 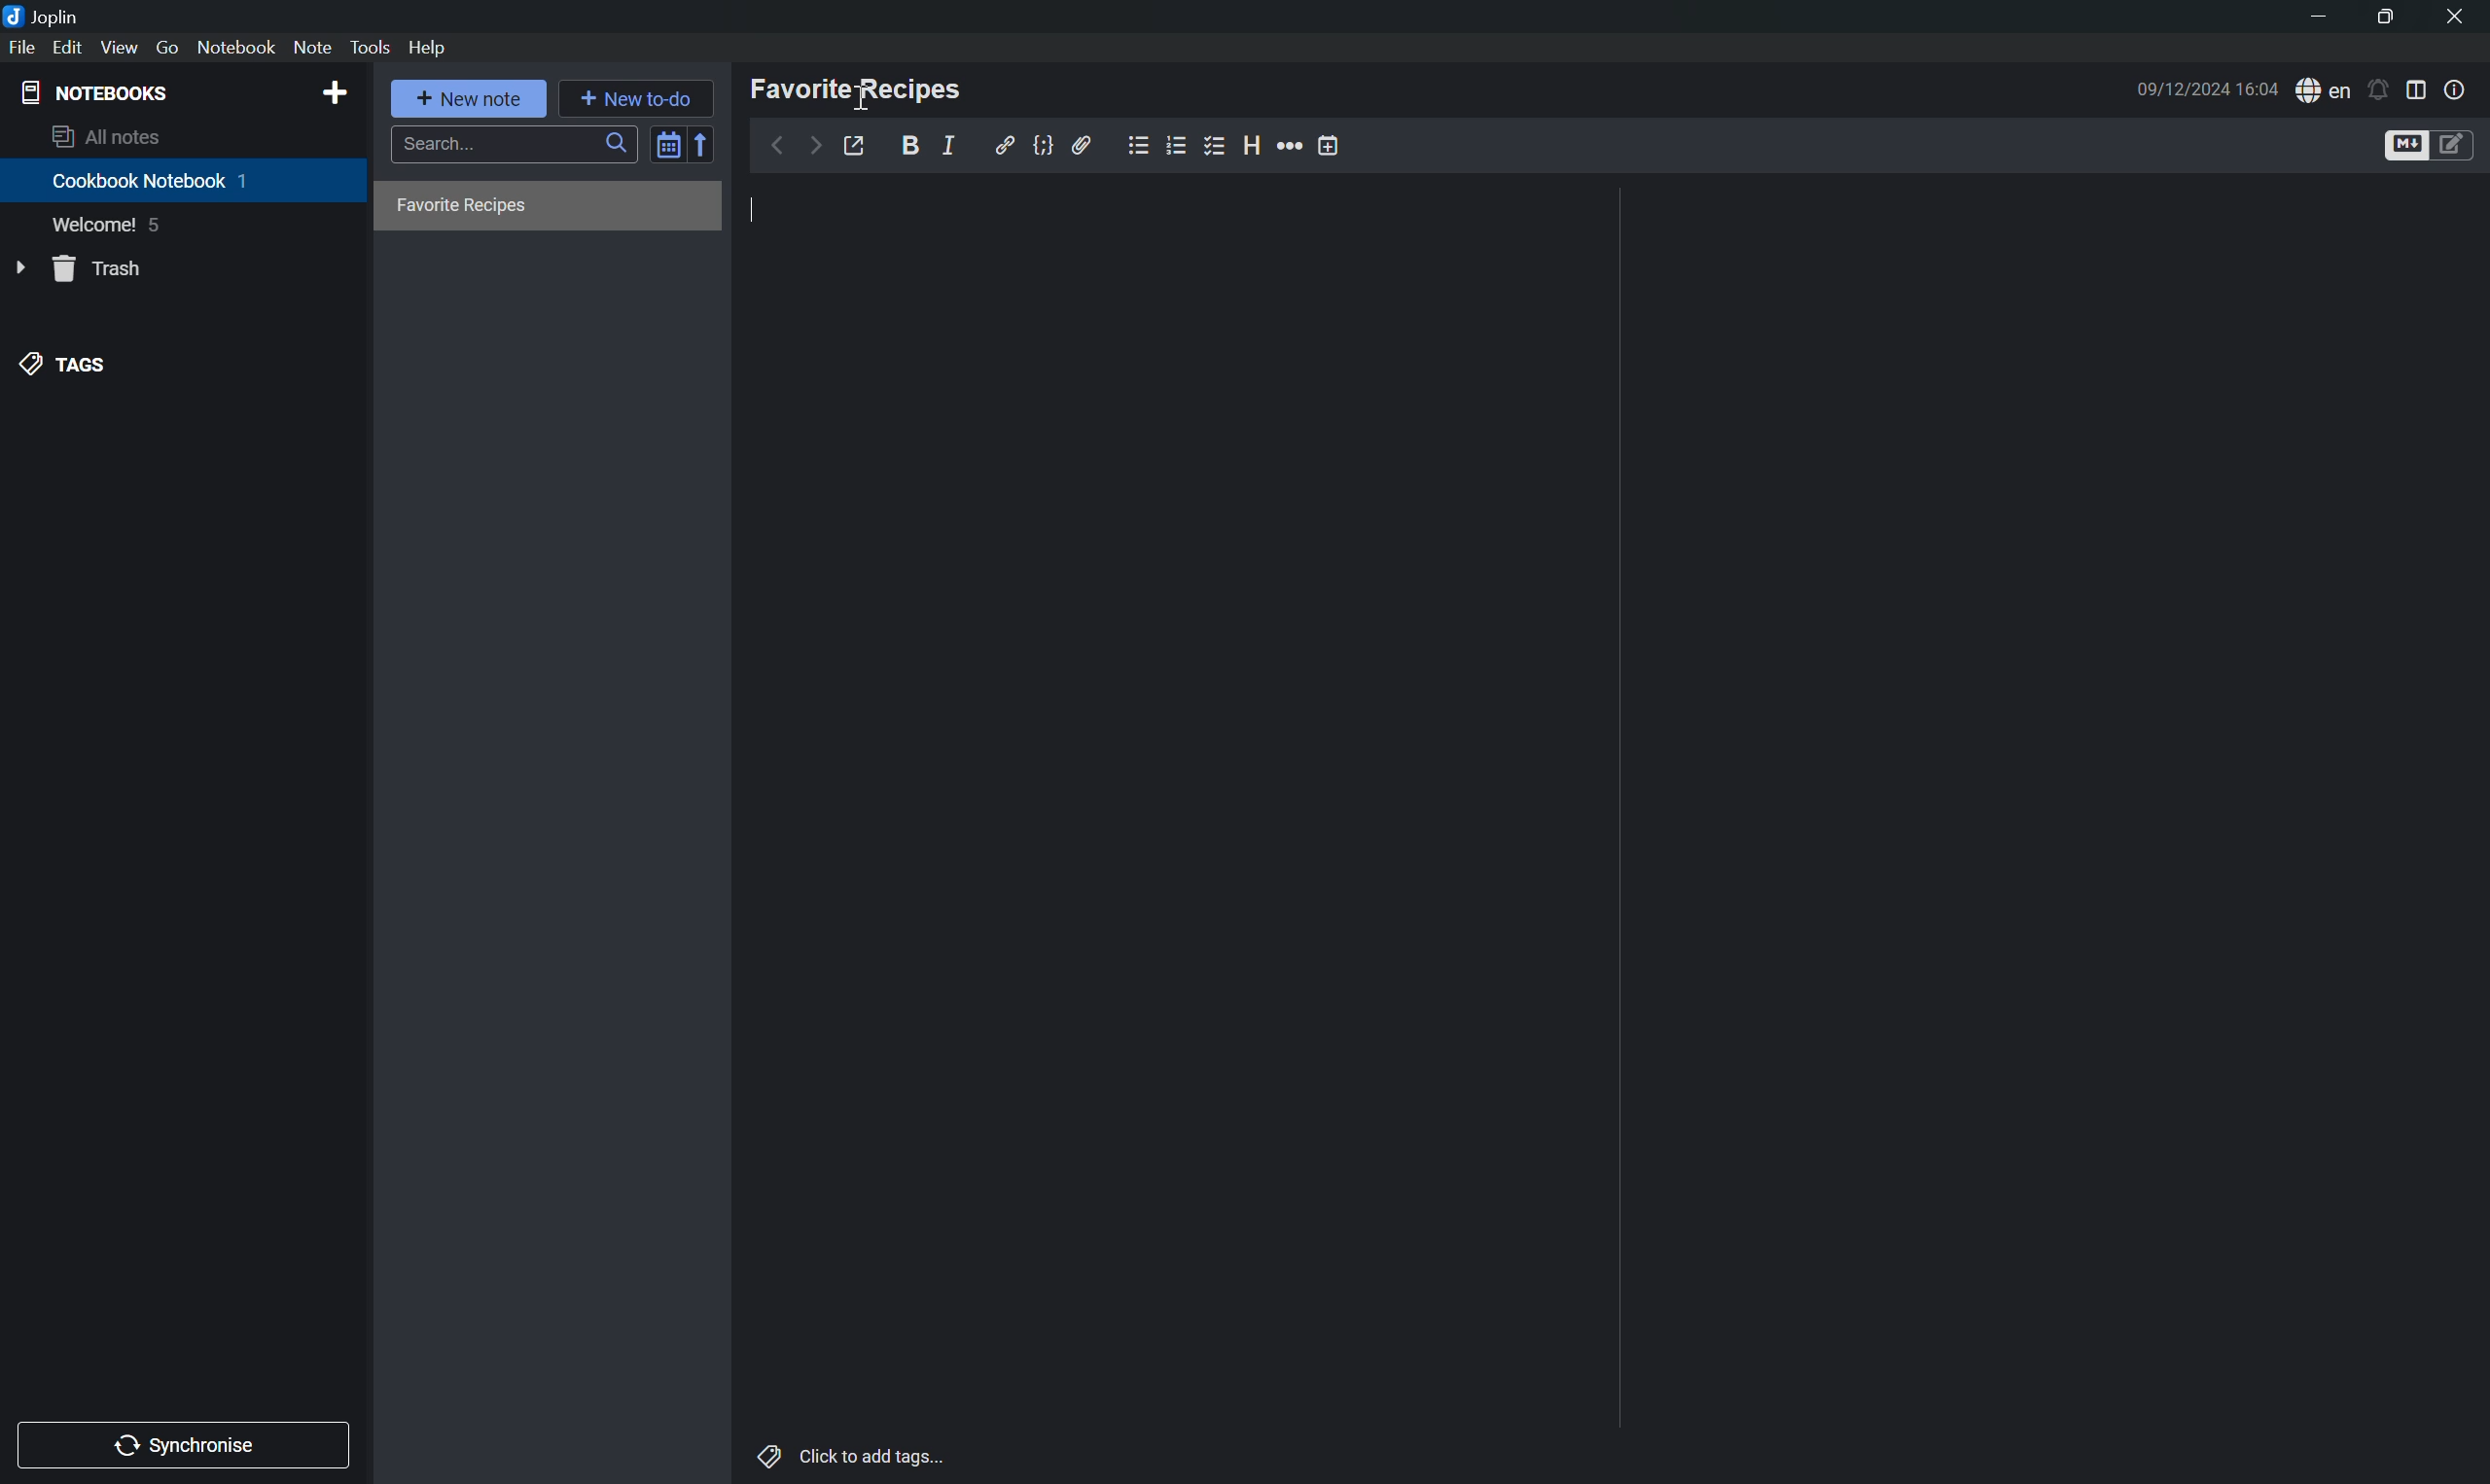 I want to click on Edit, so click(x=67, y=48).